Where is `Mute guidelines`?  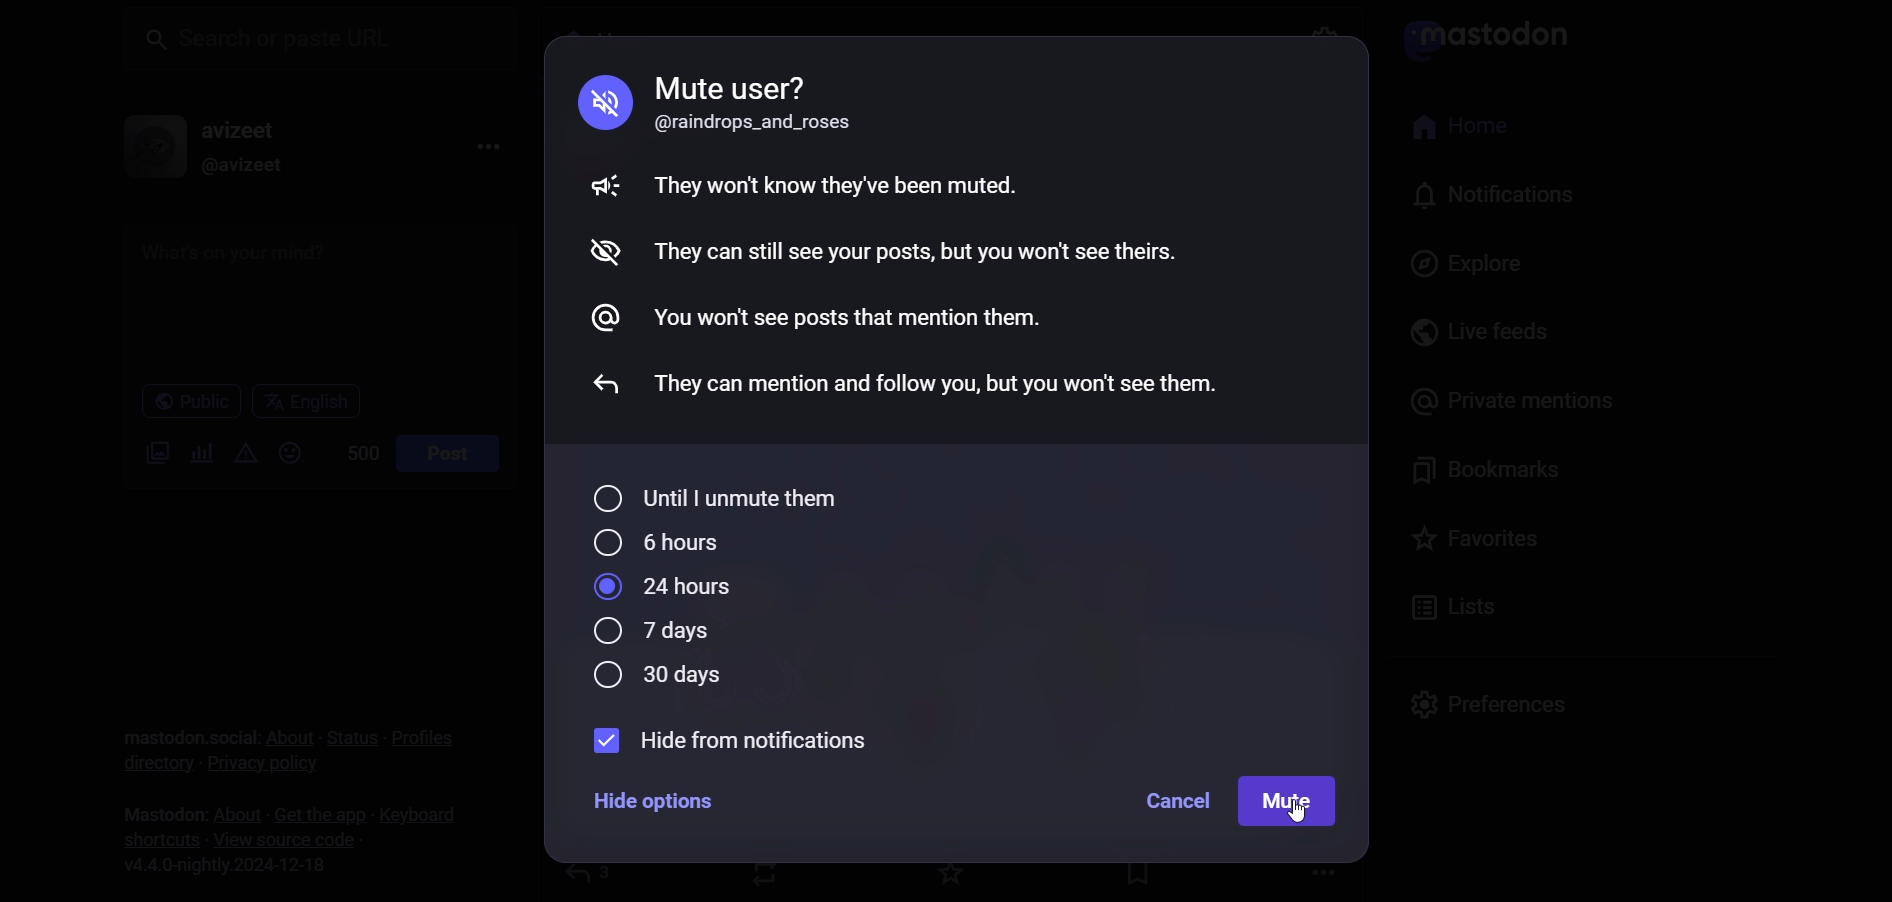 Mute guidelines is located at coordinates (909, 233).